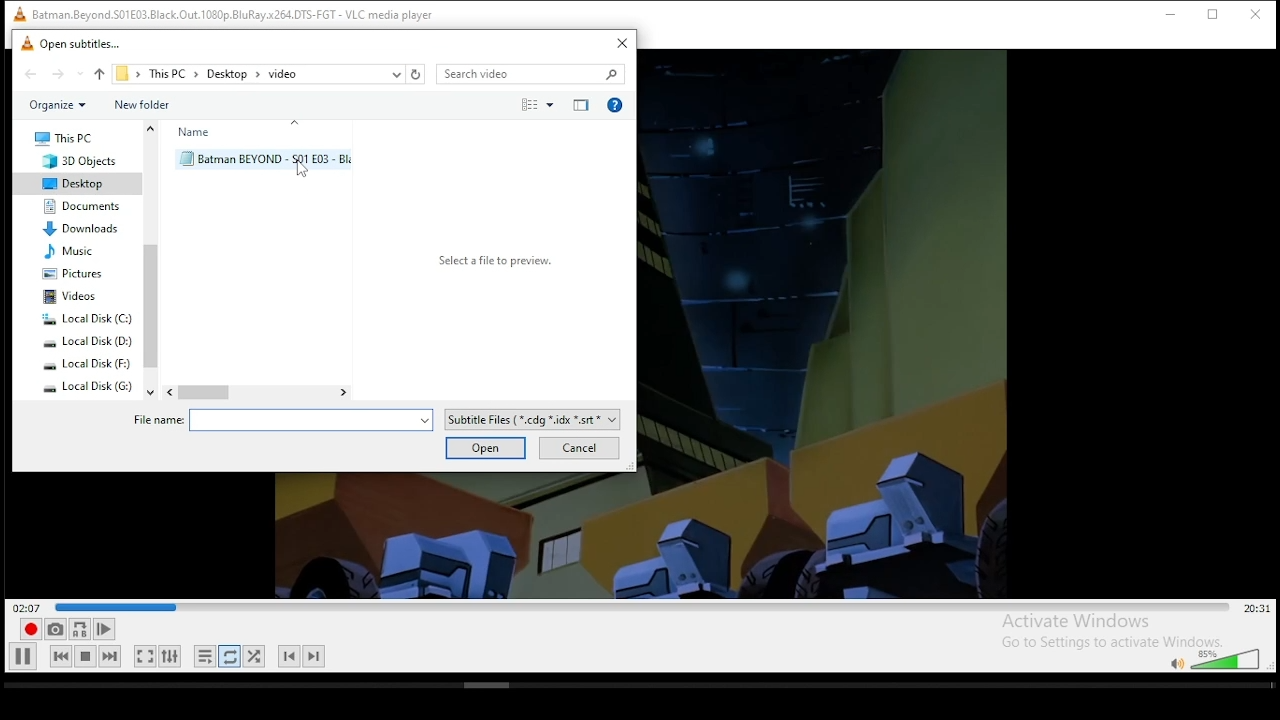 The image size is (1280, 720). I want to click on new folder, so click(142, 106).